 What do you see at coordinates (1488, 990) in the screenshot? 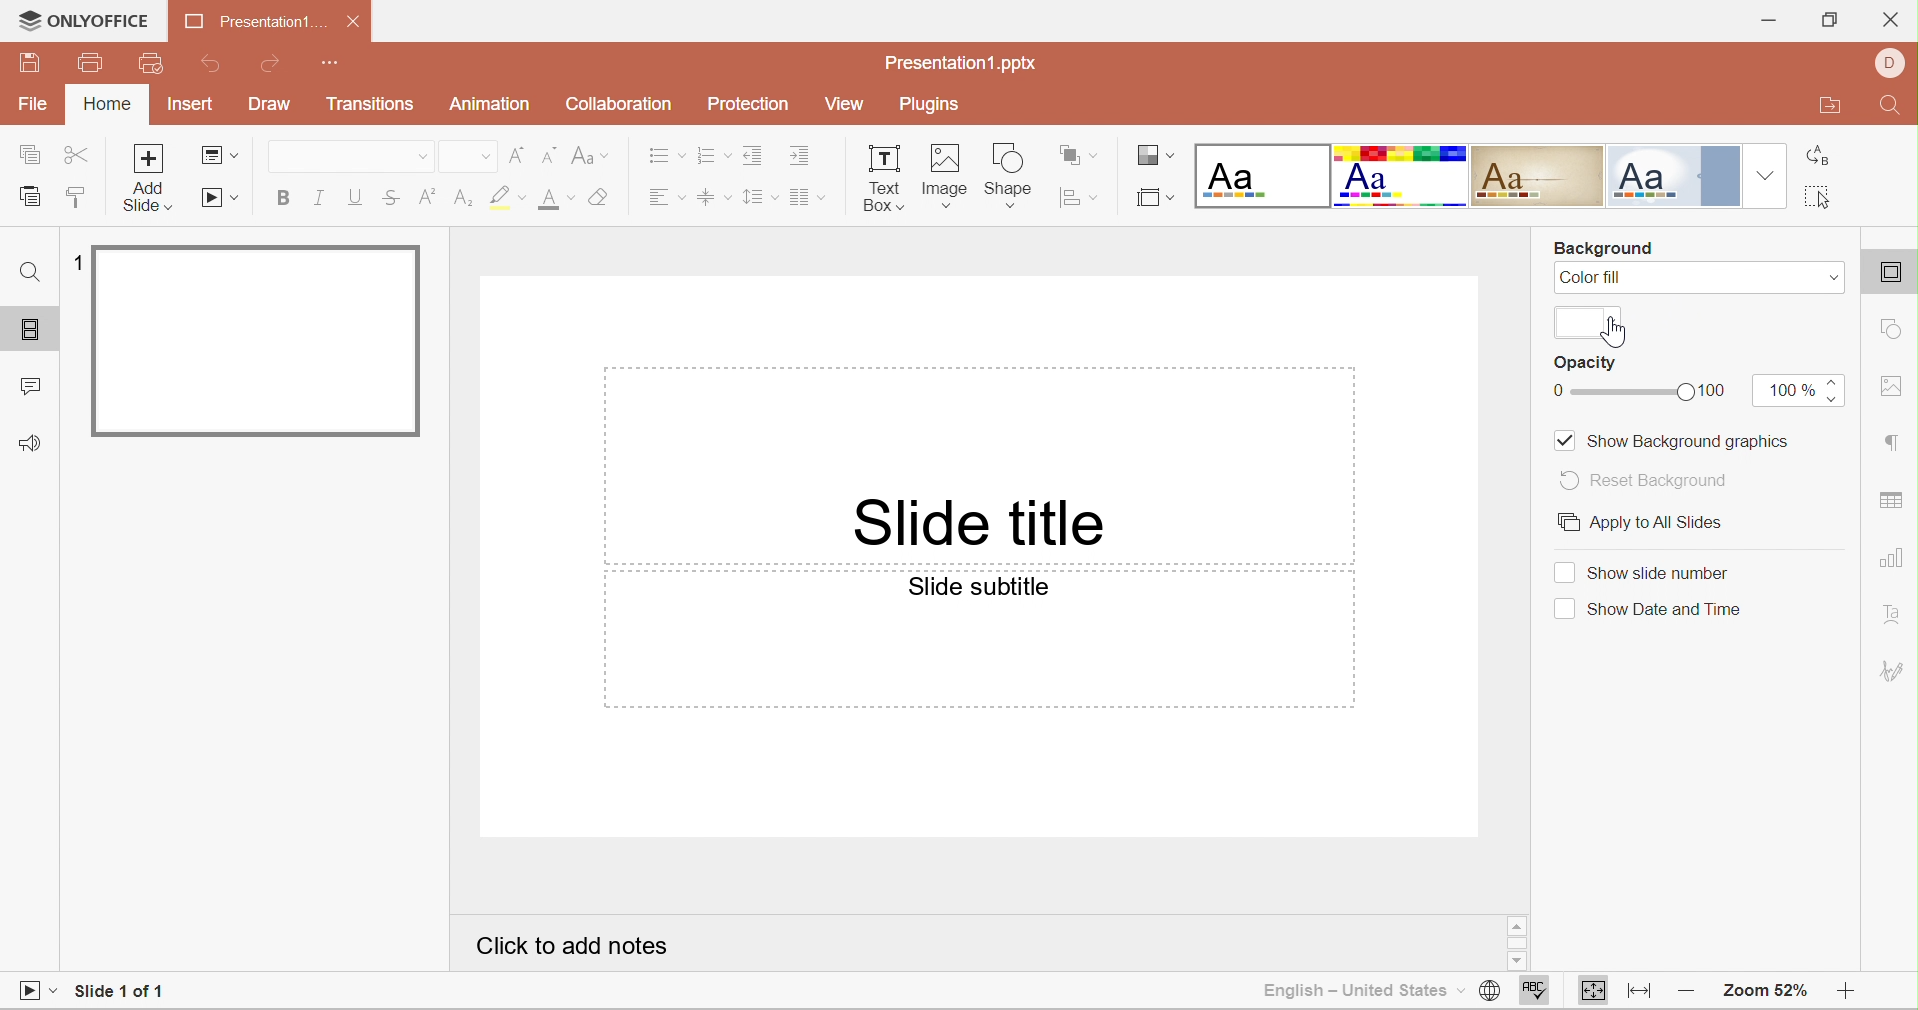
I see `Set document language` at bounding box center [1488, 990].